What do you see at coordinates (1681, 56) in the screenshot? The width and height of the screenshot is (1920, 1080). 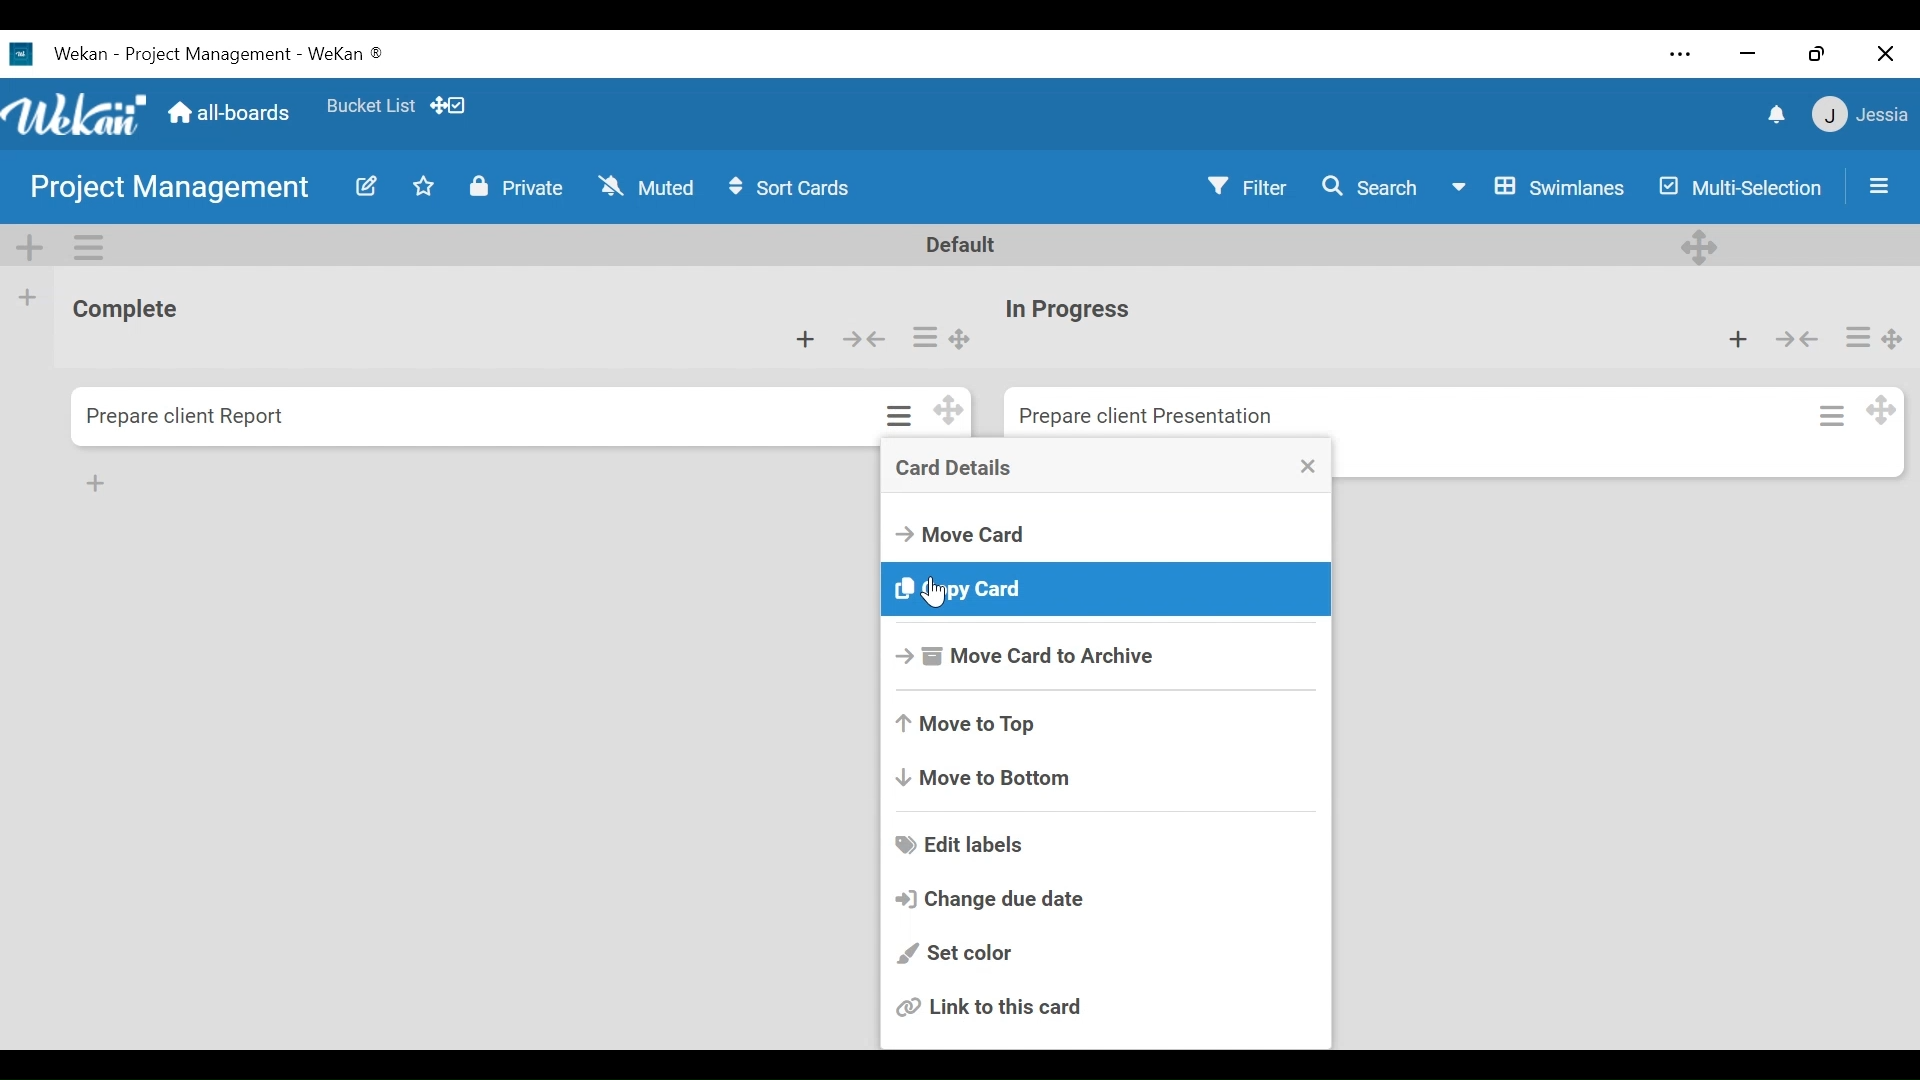 I see `Settings and more` at bounding box center [1681, 56].